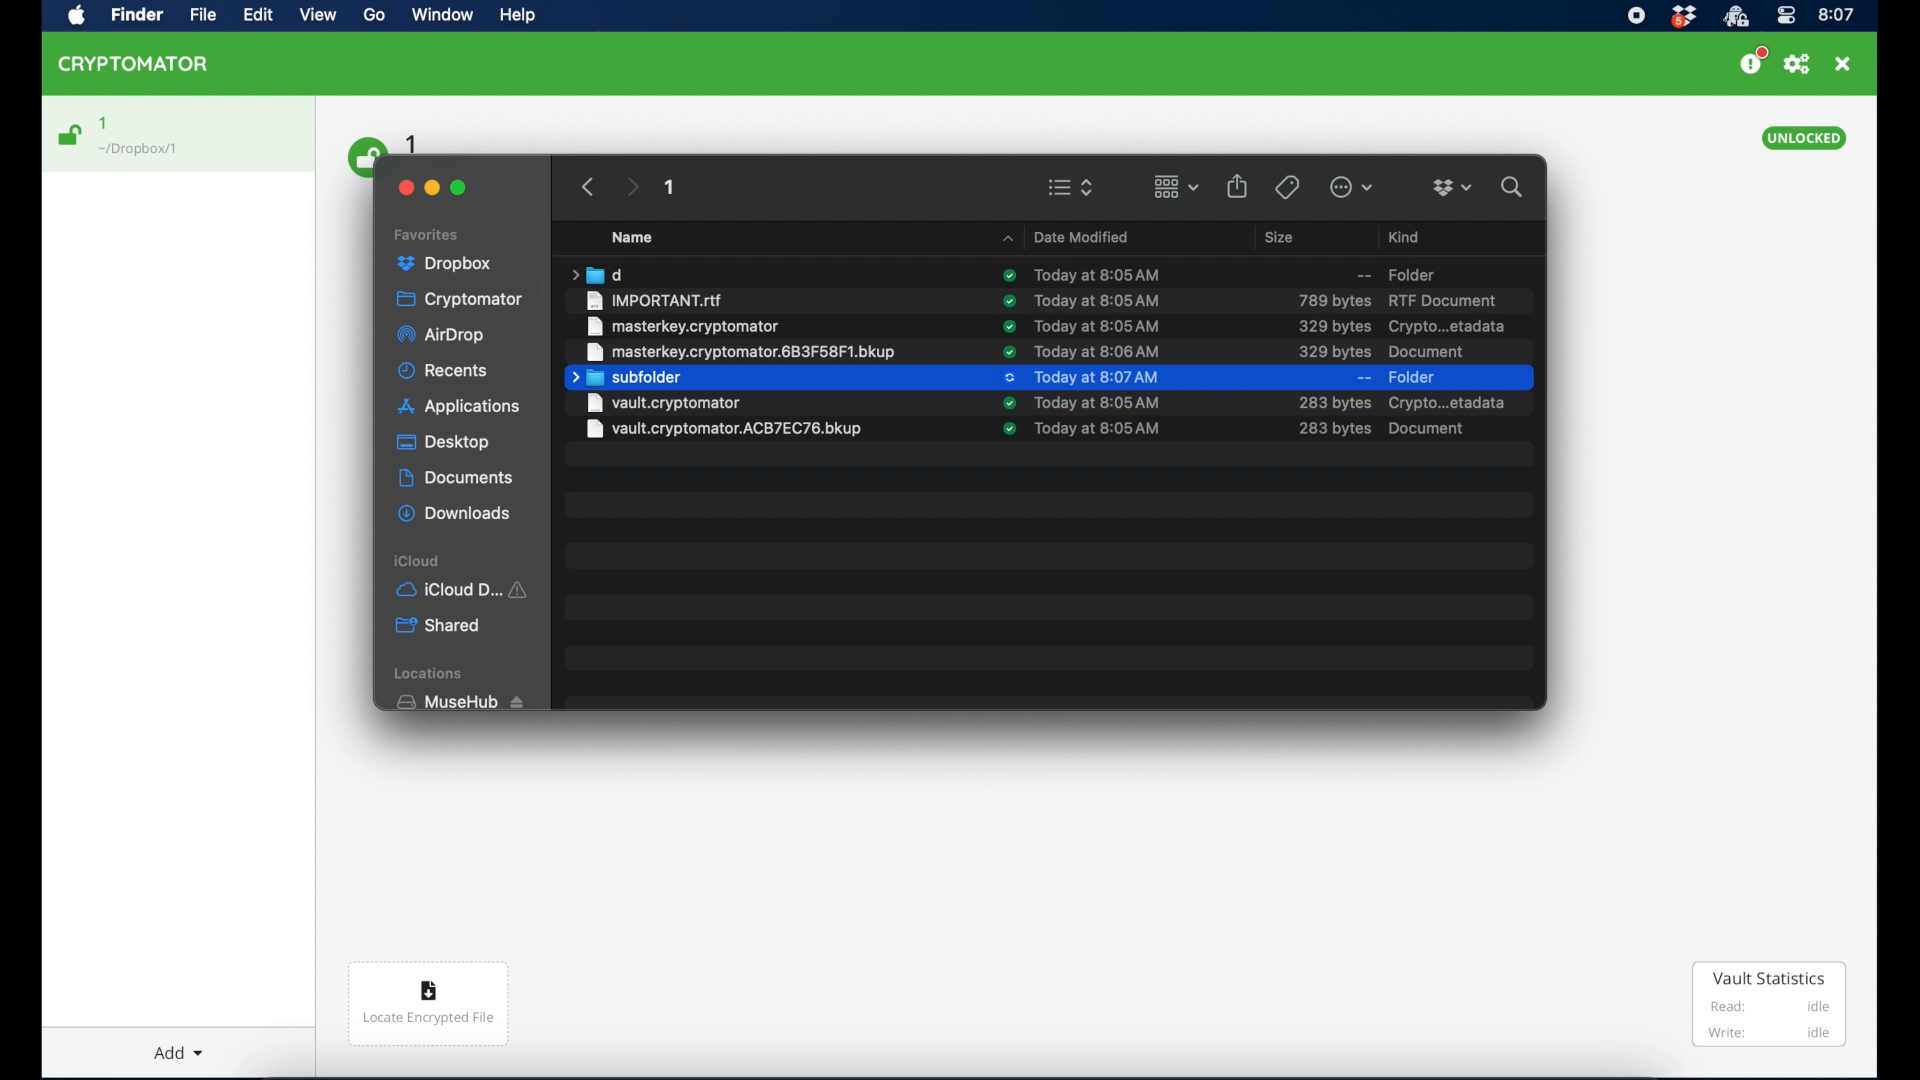 The image size is (1920, 1080). What do you see at coordinates (1009, 300) in the screenshot?
I see `sync` at bounding box center [1009, 300].